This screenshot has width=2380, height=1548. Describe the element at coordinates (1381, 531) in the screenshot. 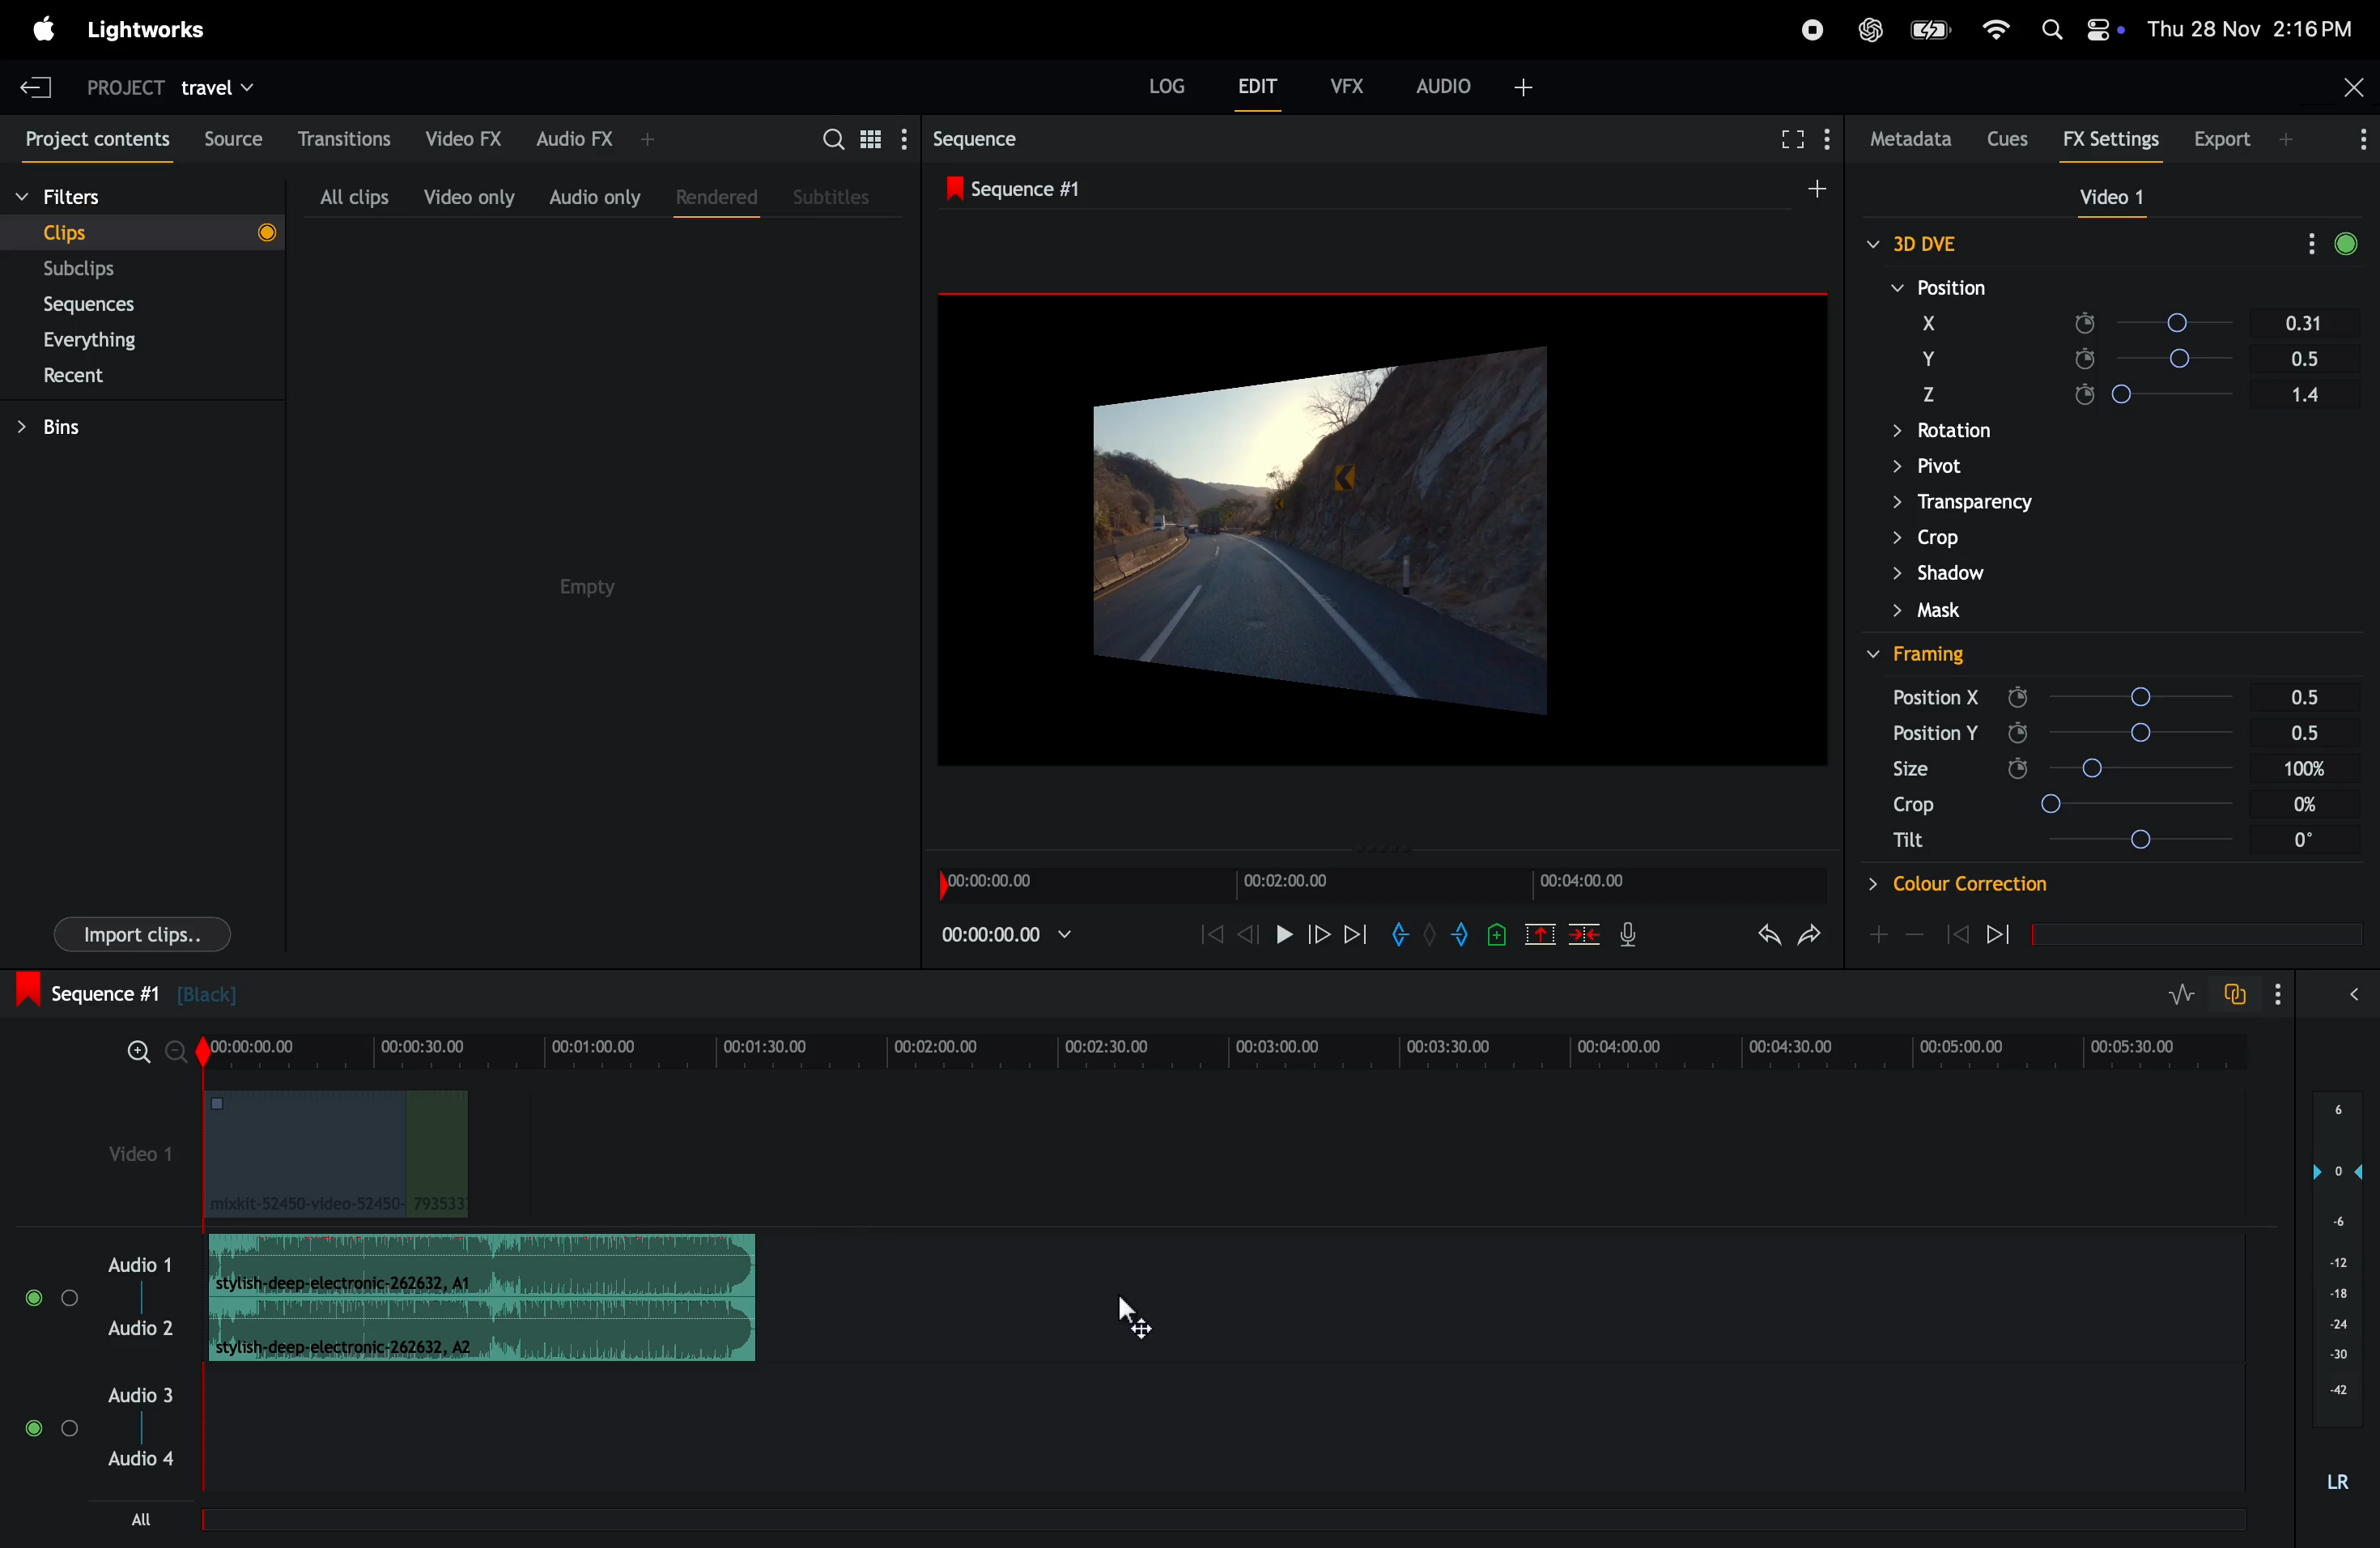

I see `output video` at that location.